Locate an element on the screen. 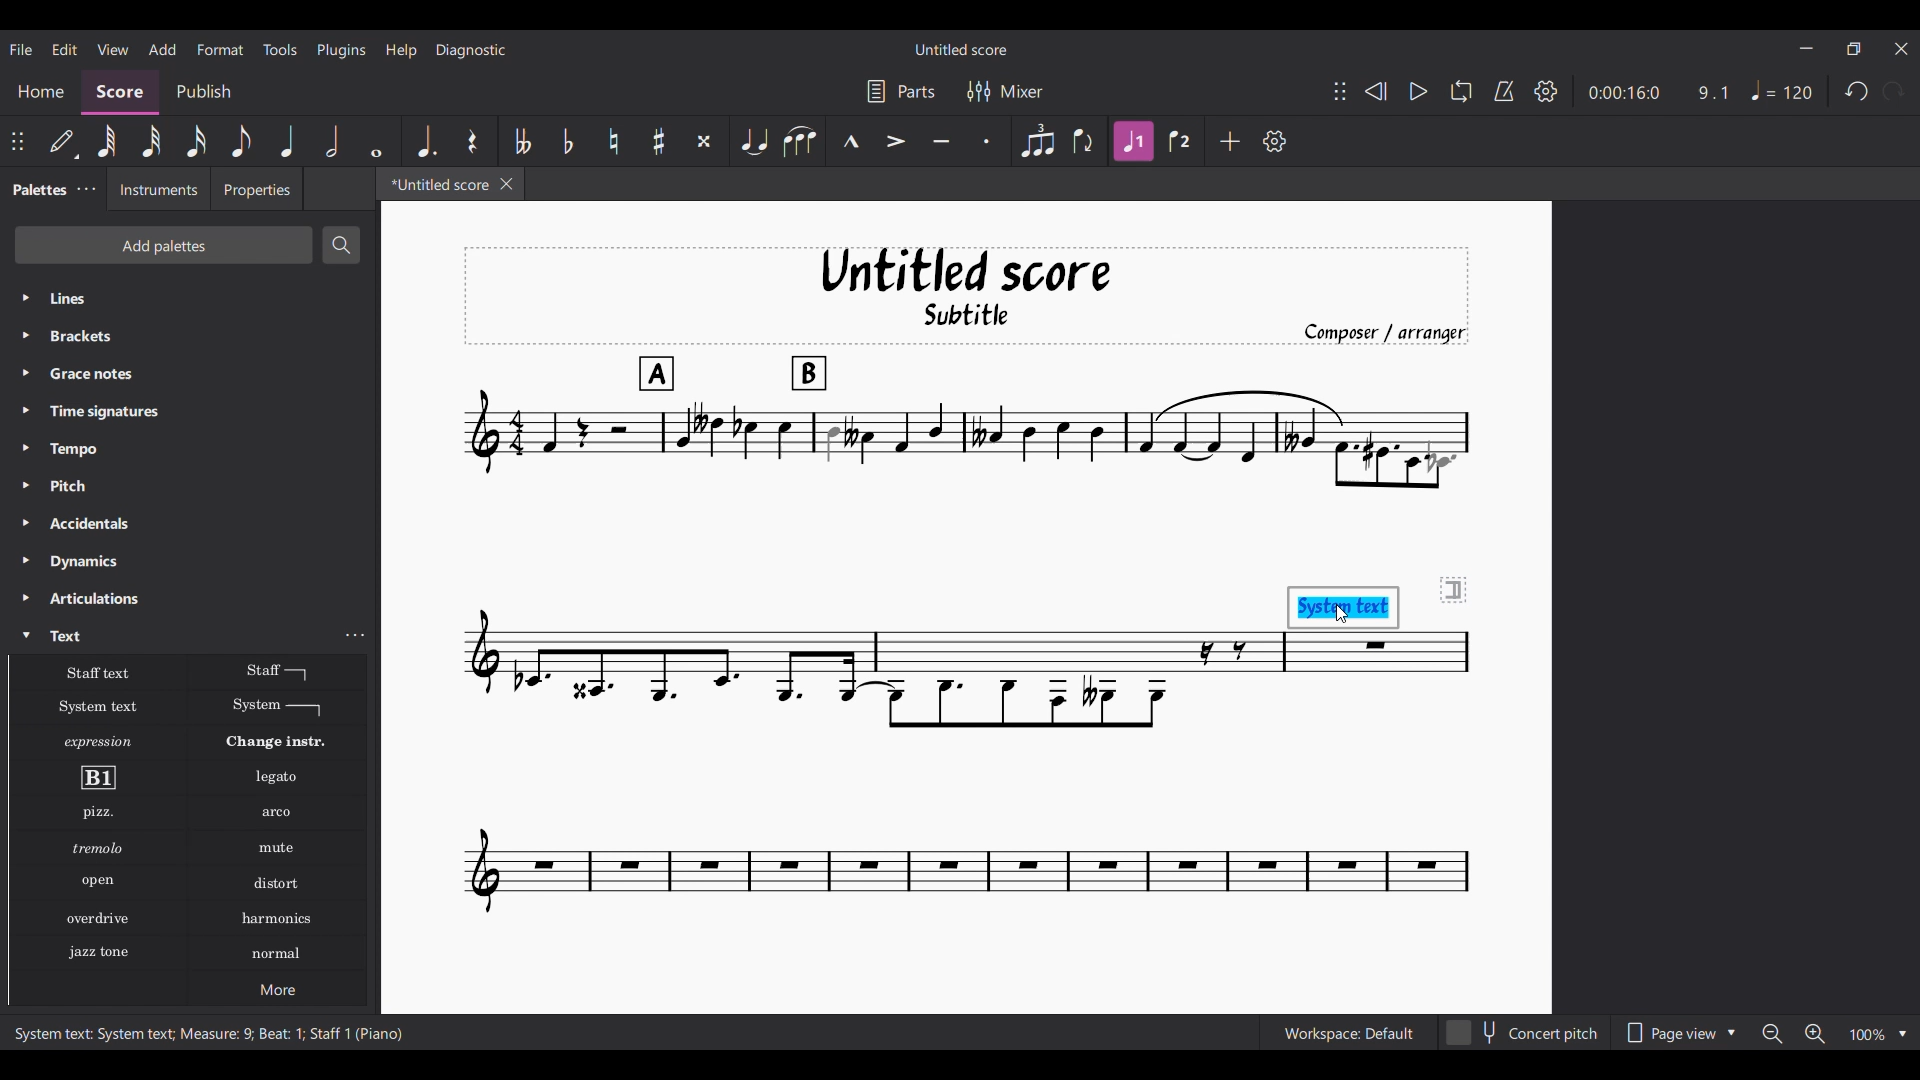 Image resolution: width=1920 pixels, height=1080 pixels. Arko is located at coordinates (277, 813).